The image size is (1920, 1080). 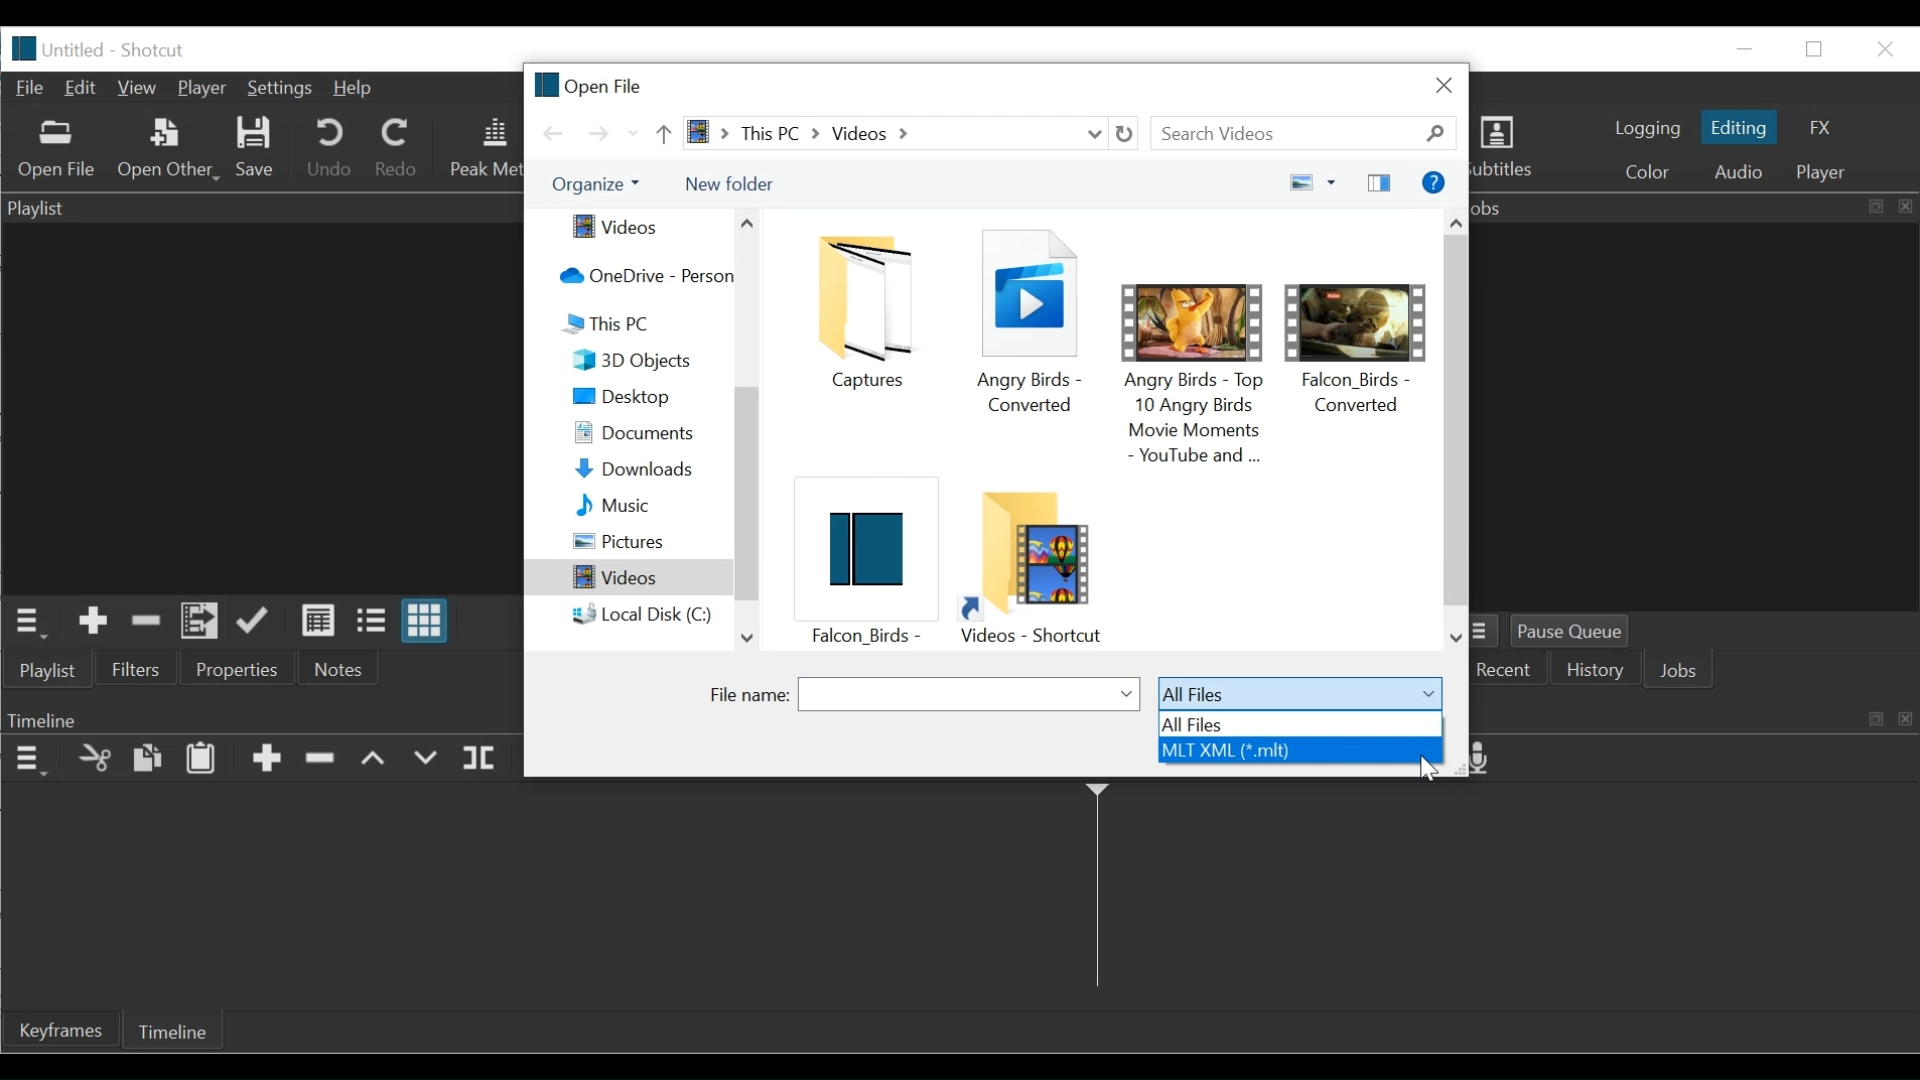 I want to click on History, so click(x=1598, y=672).